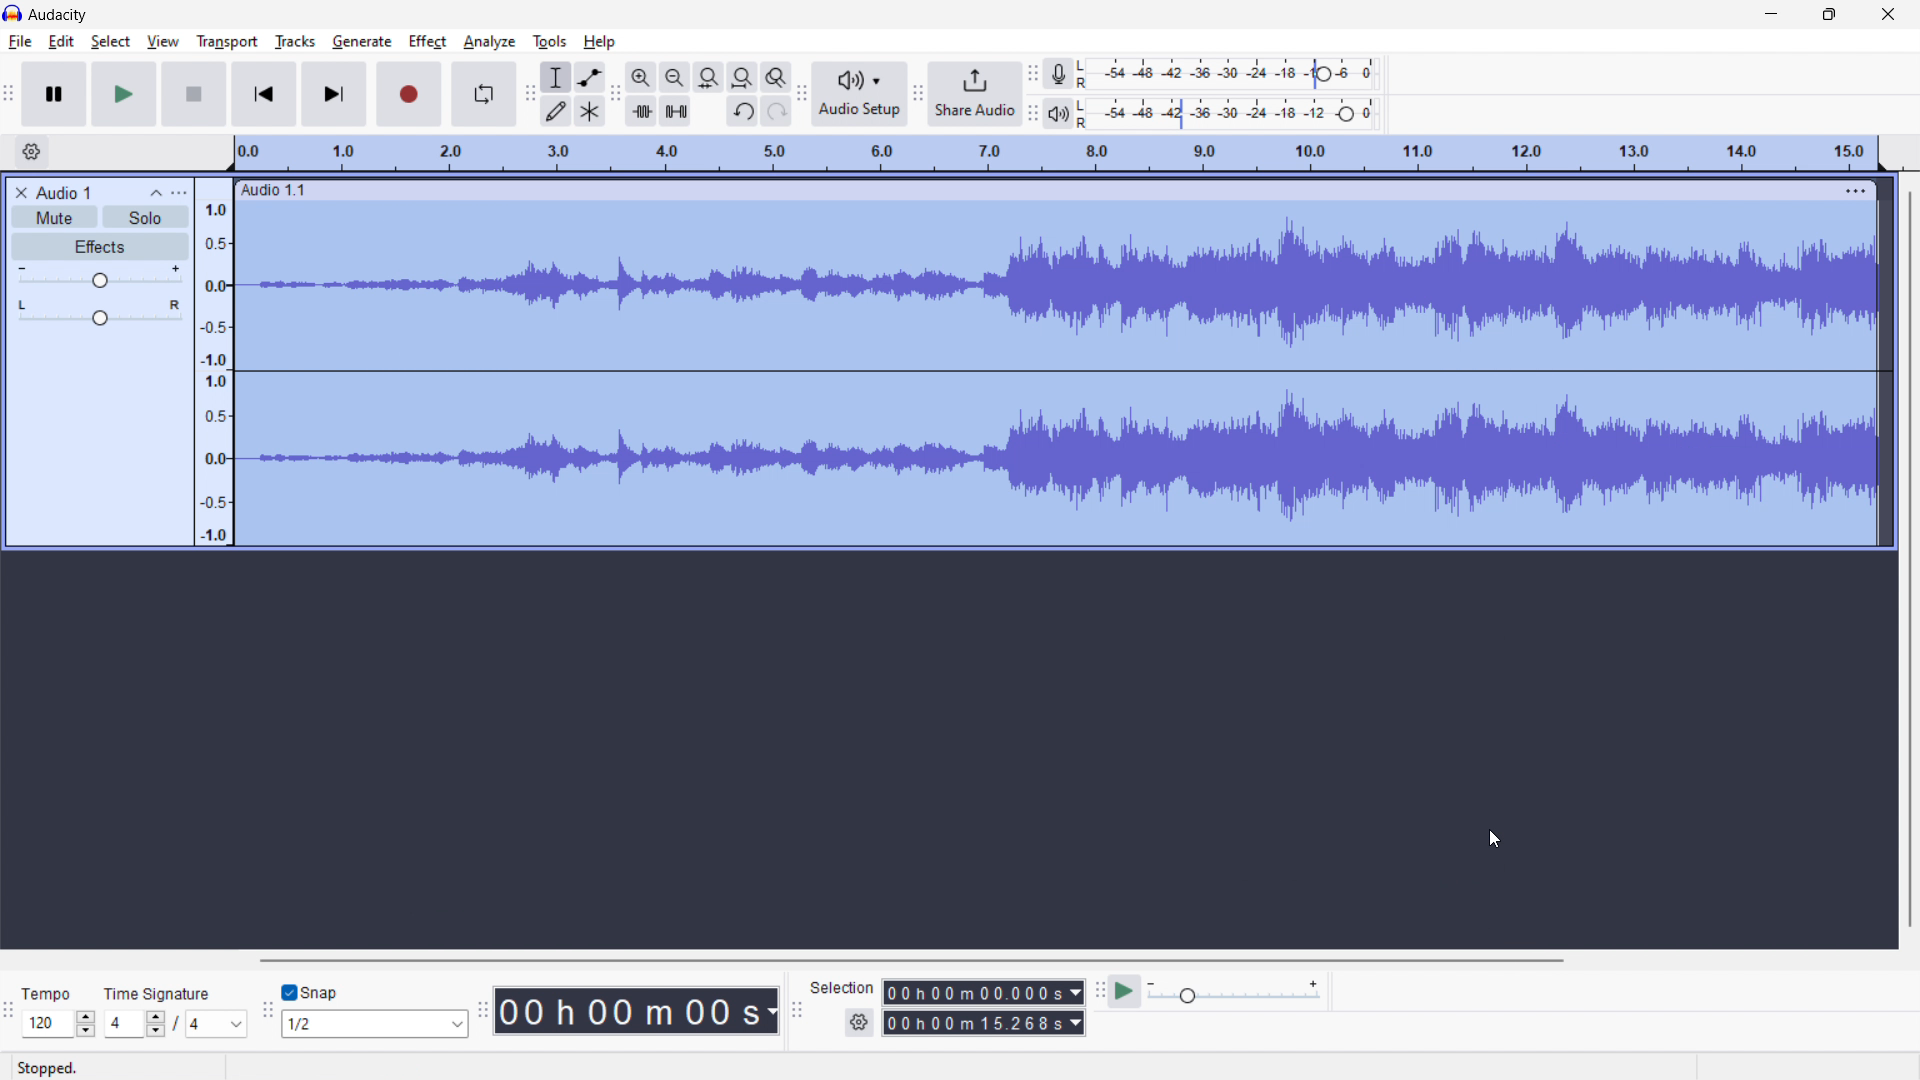 Image resolution: width=1920 pixels, height=1080 pixels. Describe the element at coordinates (267, 1009) in the screenshot. I see `snapping toolbar` at that location.